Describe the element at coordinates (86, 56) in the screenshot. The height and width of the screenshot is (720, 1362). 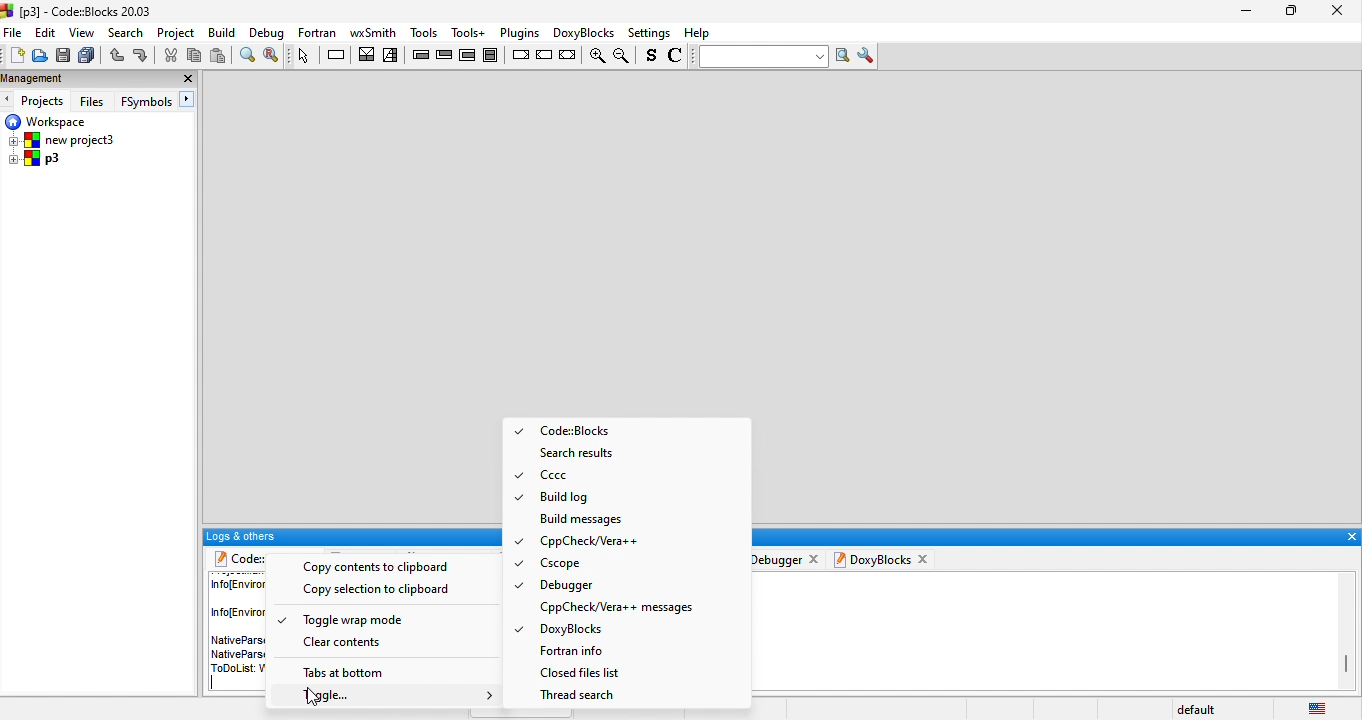
I see `save everything` at that location.